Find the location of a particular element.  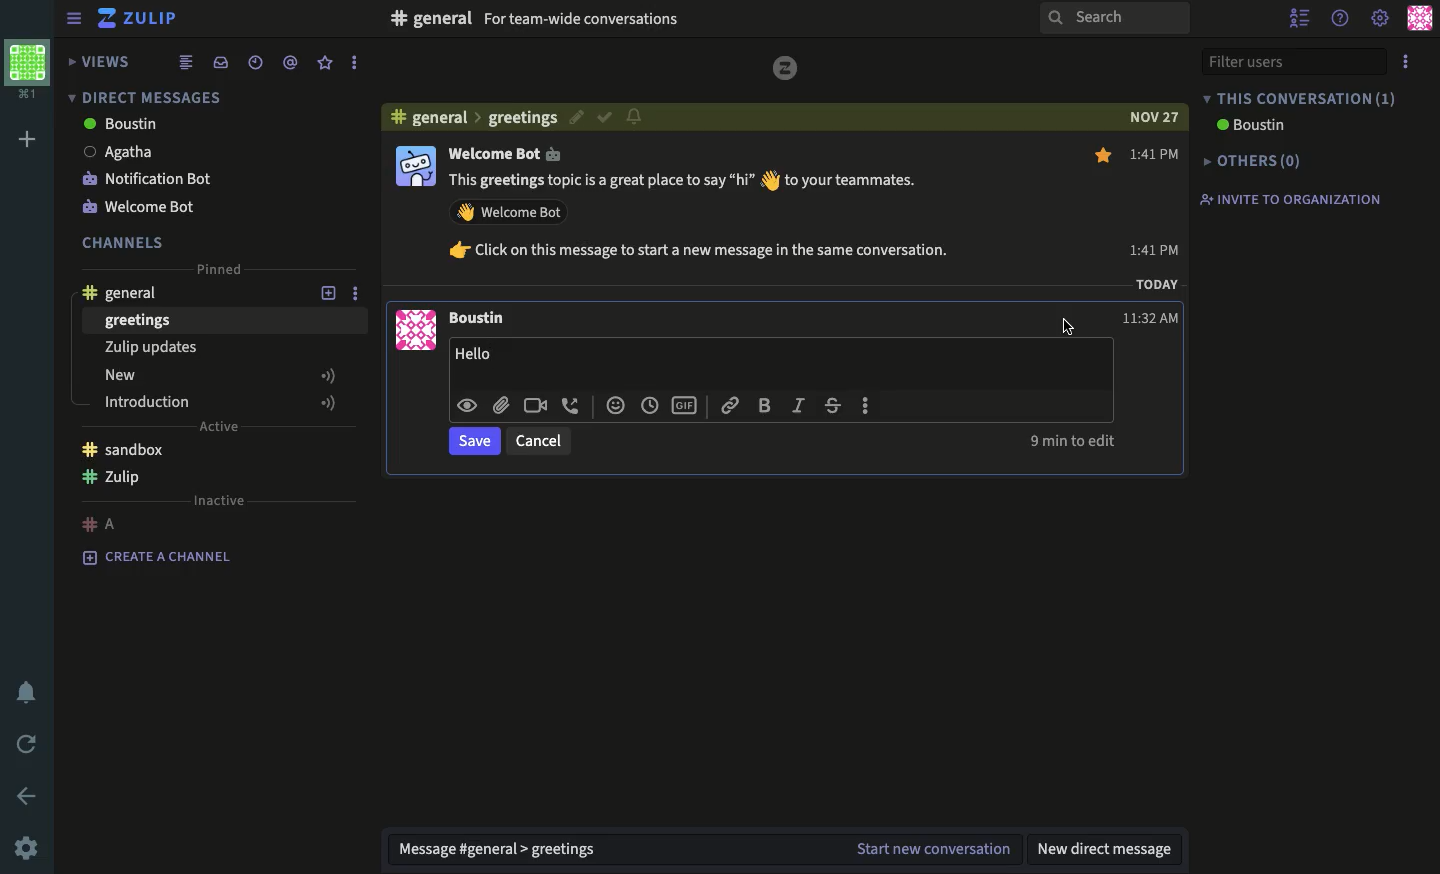

options is located at coordinates (355, 63).